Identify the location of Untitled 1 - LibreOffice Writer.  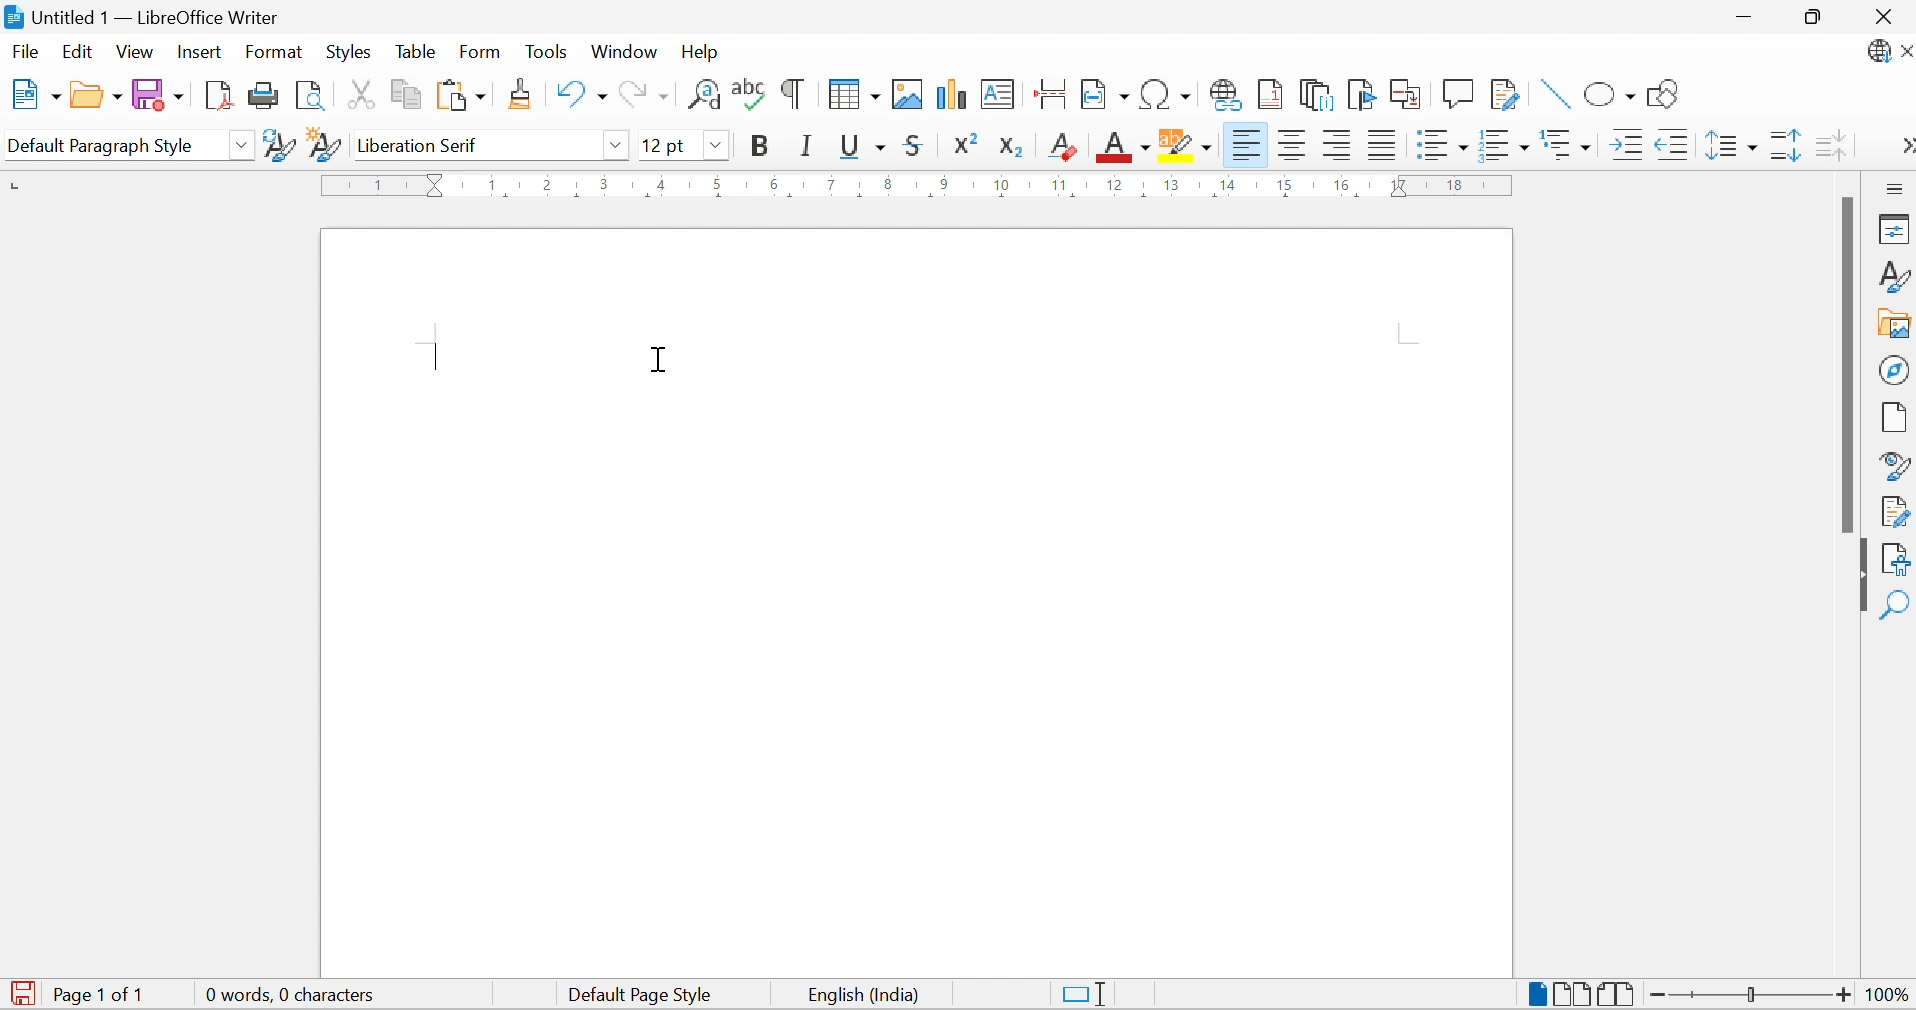
(144, 16).